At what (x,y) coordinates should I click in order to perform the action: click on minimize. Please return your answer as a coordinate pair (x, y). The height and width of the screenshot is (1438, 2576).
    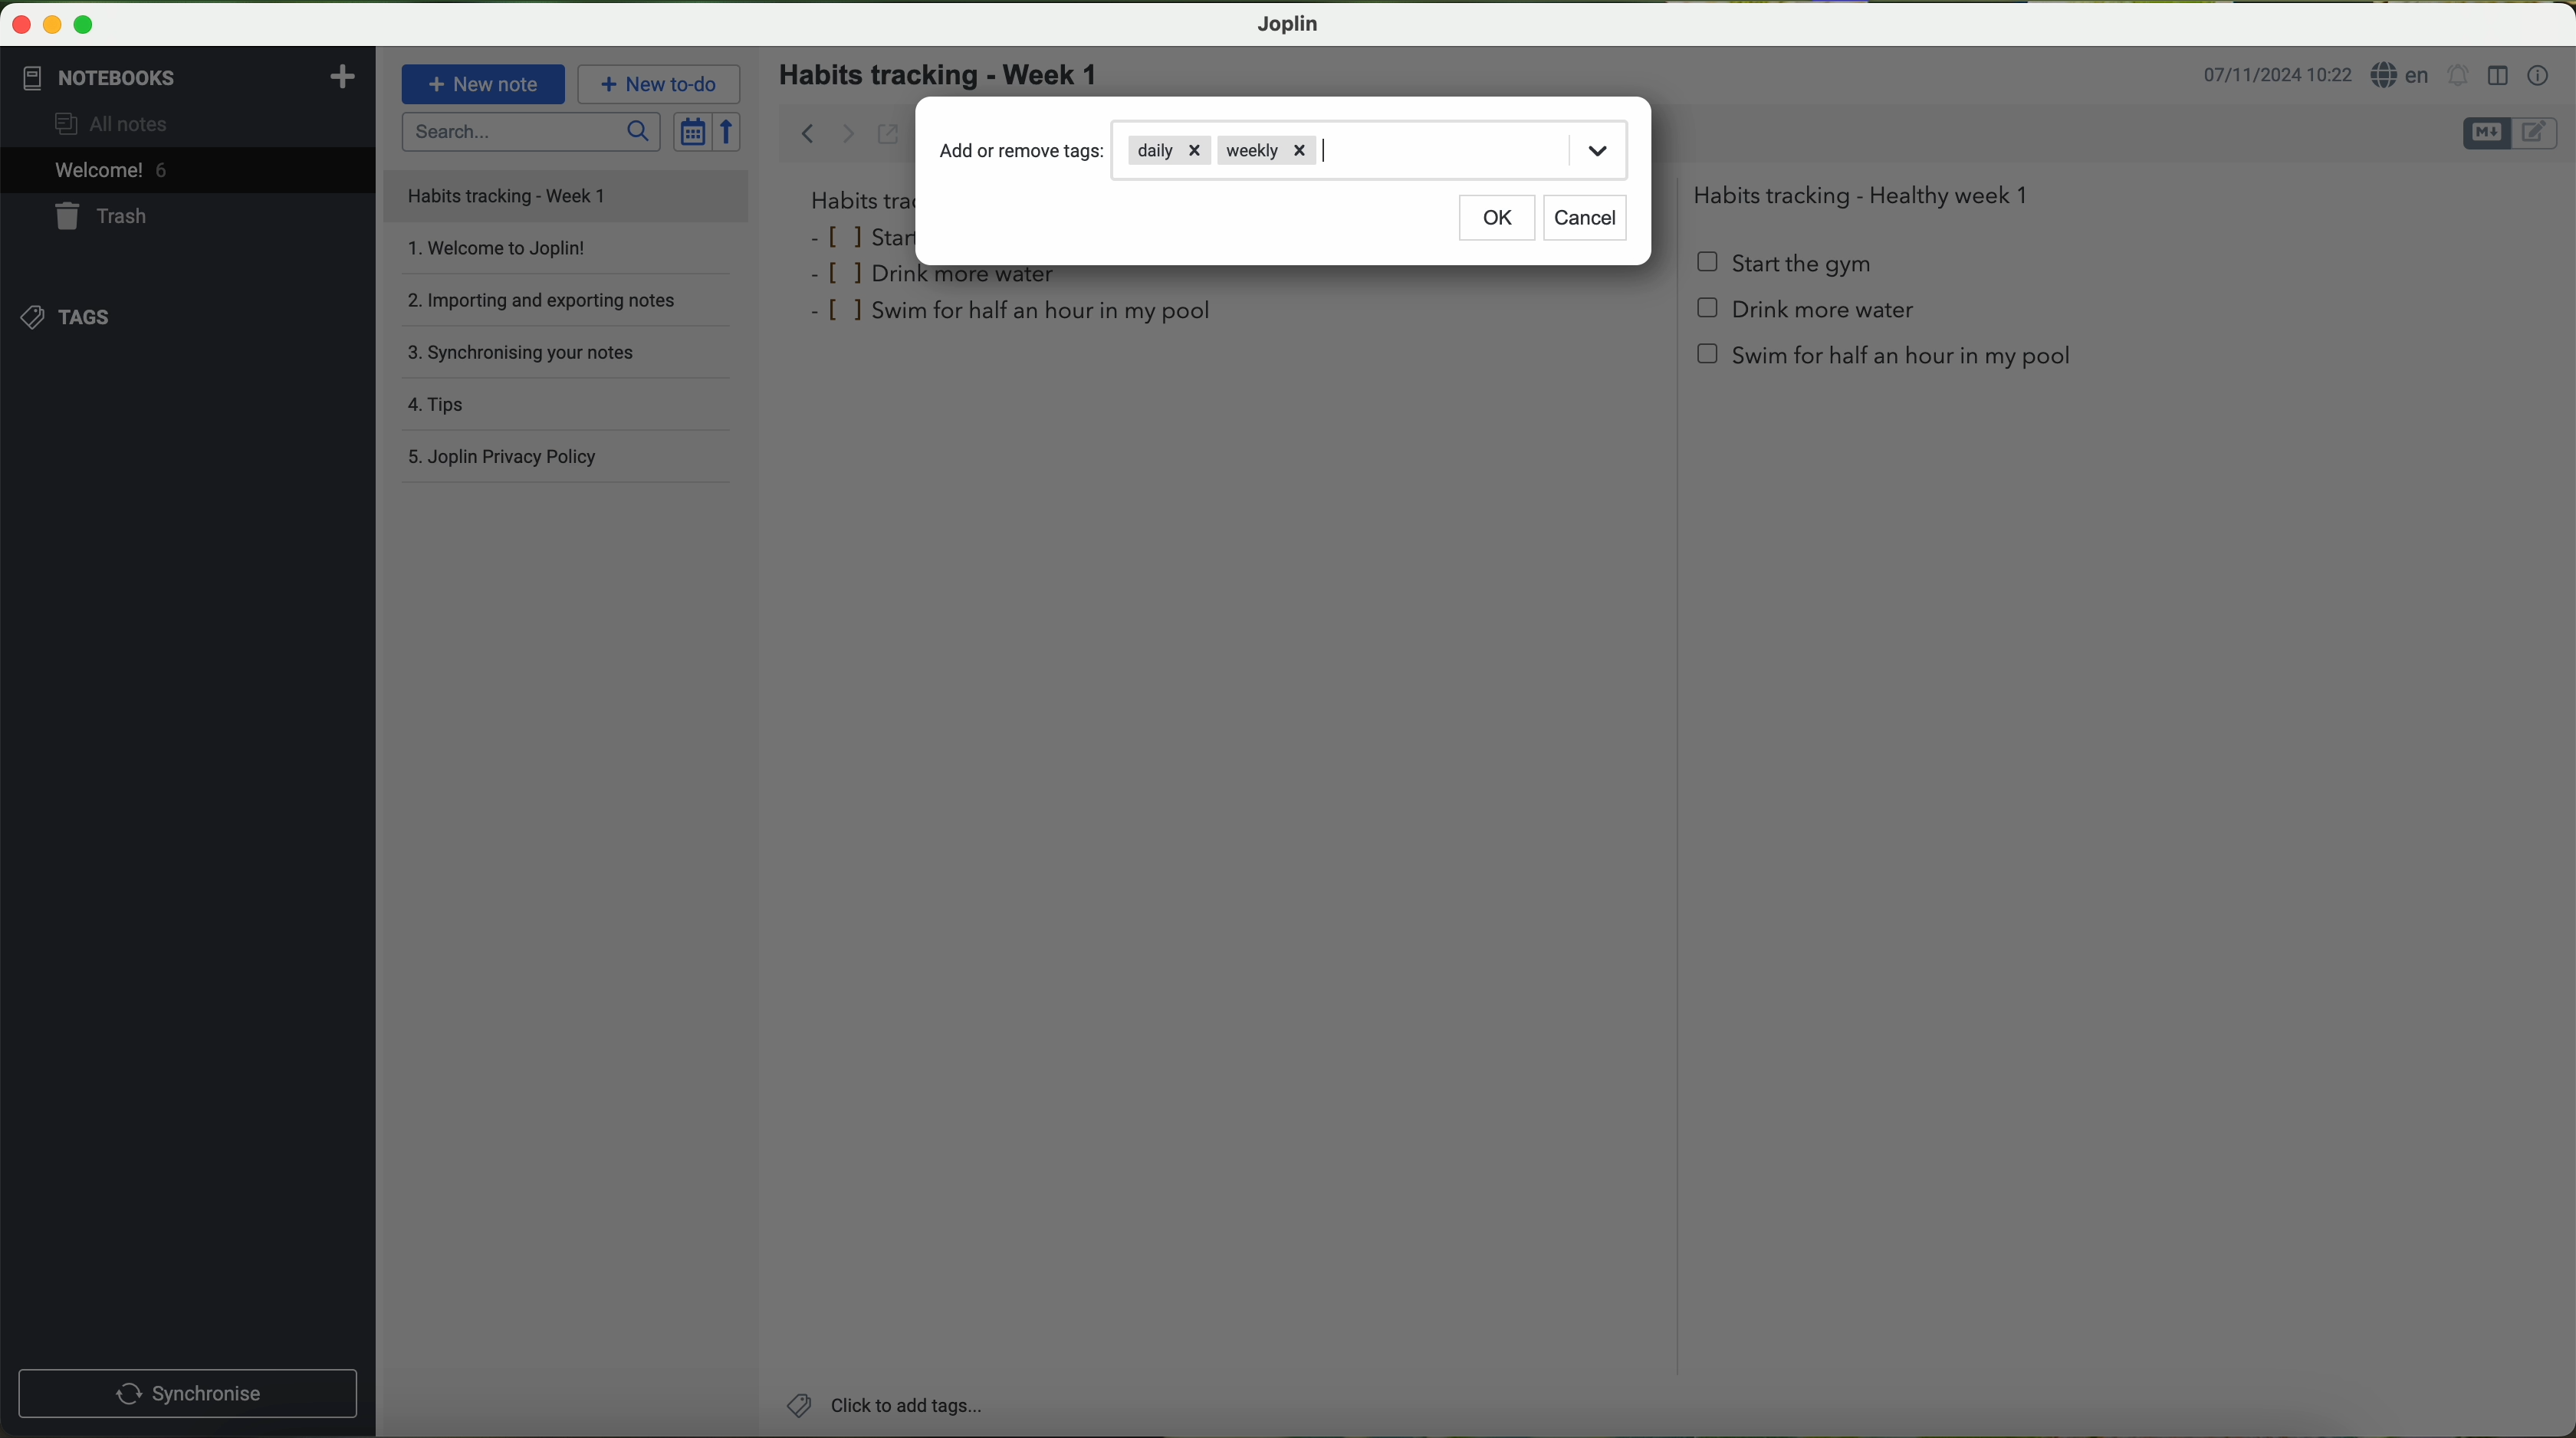
    Looking at the image, I should click on (48, 23).